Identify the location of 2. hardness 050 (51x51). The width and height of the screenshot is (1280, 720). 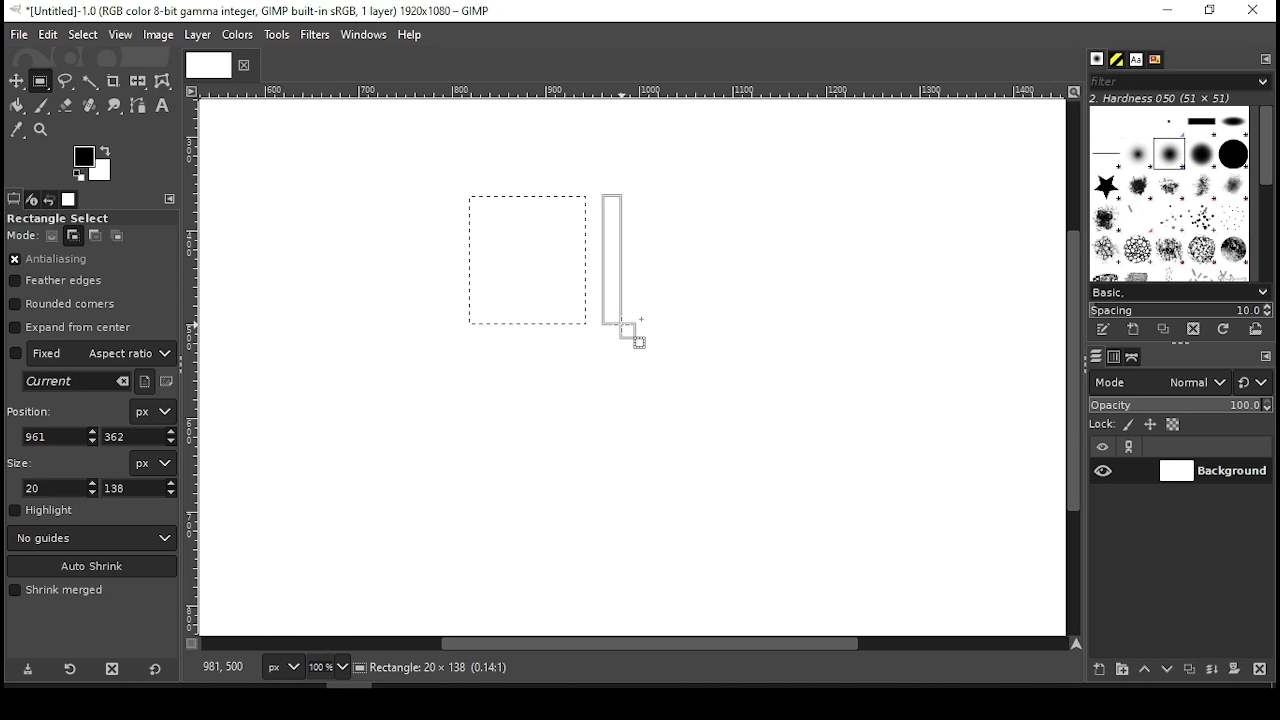
(1166, 98).